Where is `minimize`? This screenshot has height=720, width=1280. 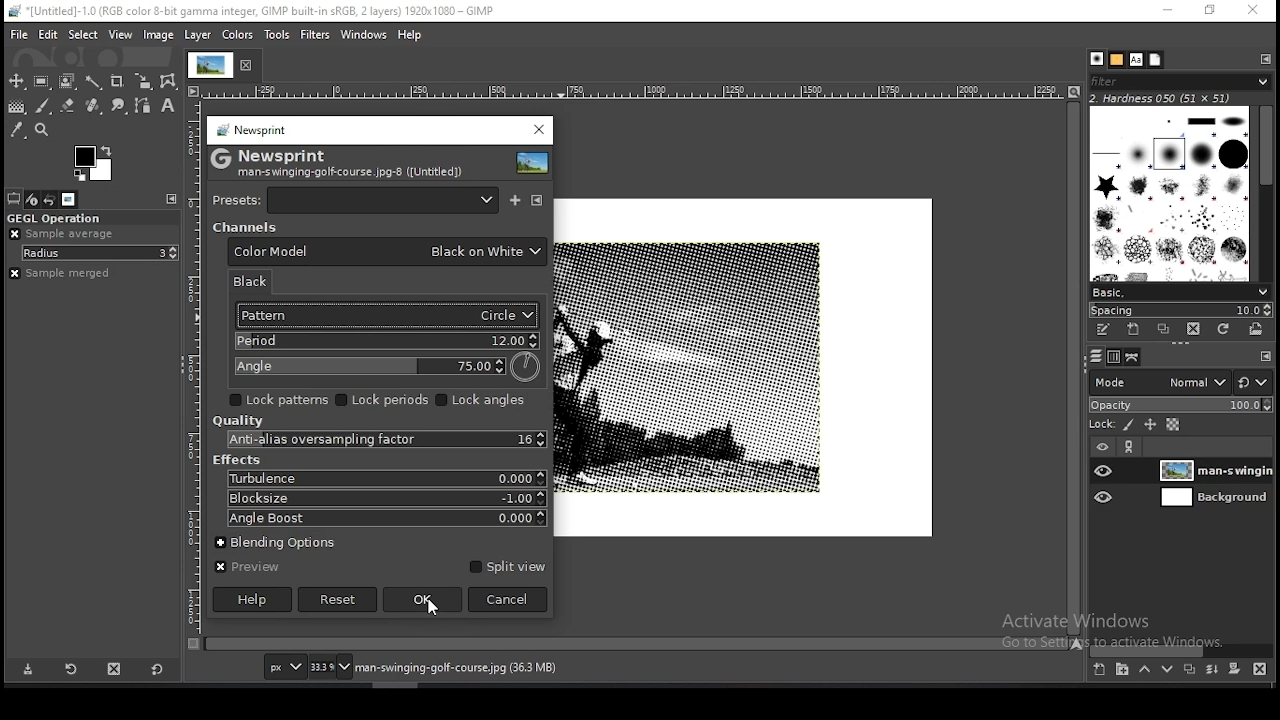 minimize is located at coordinates (1169, 11).